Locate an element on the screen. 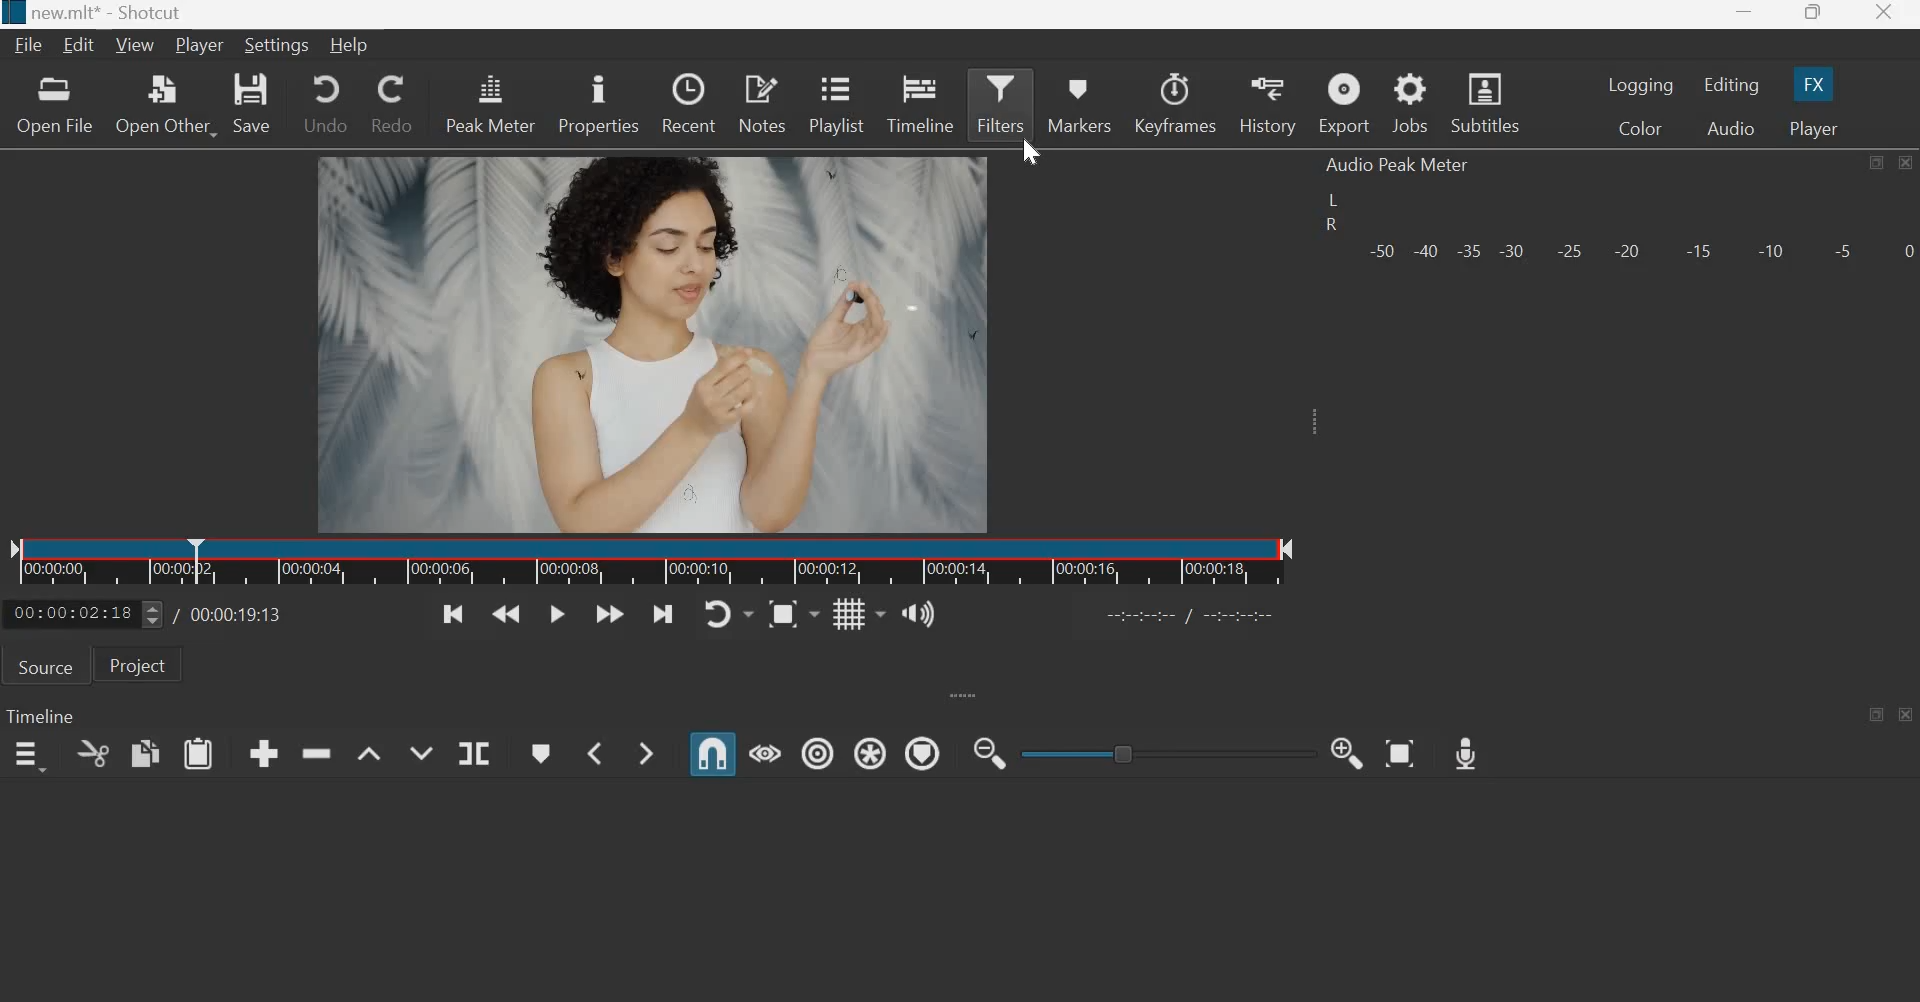 The height and width of the screenshot is (1002, 1920). expand is located at coordinates (973, 695).